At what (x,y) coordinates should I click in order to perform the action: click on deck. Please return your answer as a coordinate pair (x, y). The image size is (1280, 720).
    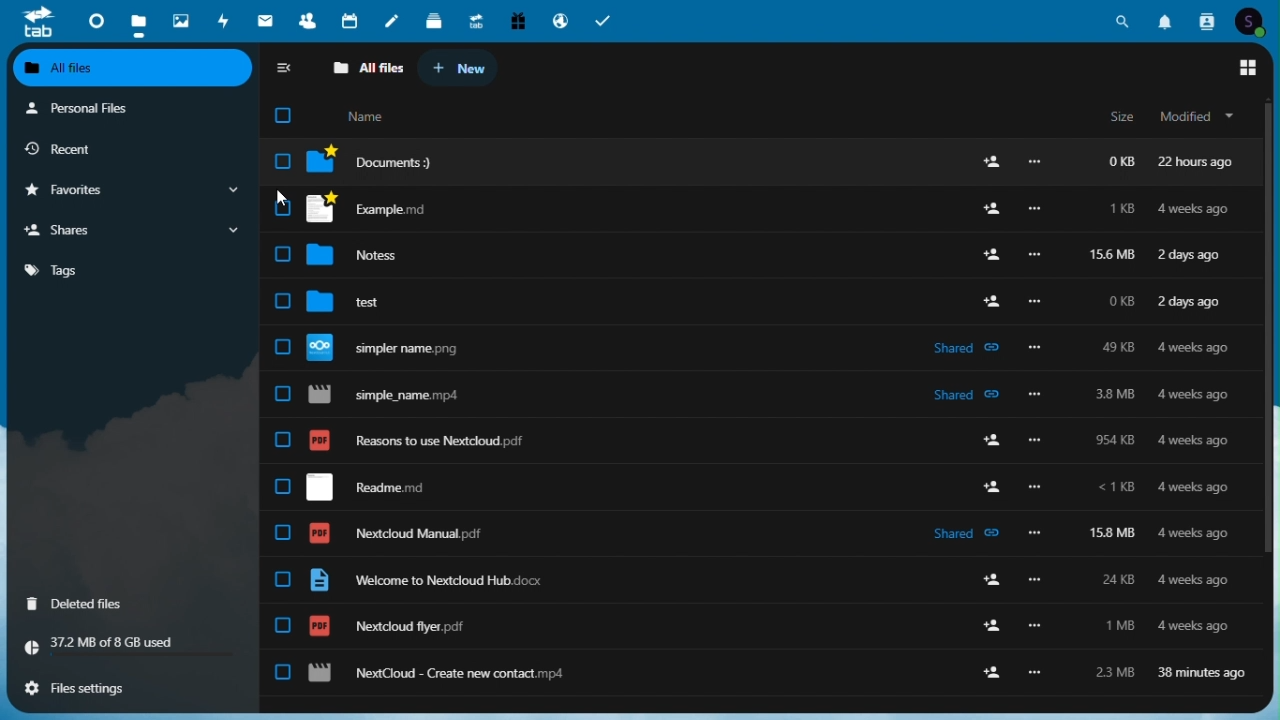
    Looking at the image, I should click on (435, 20).